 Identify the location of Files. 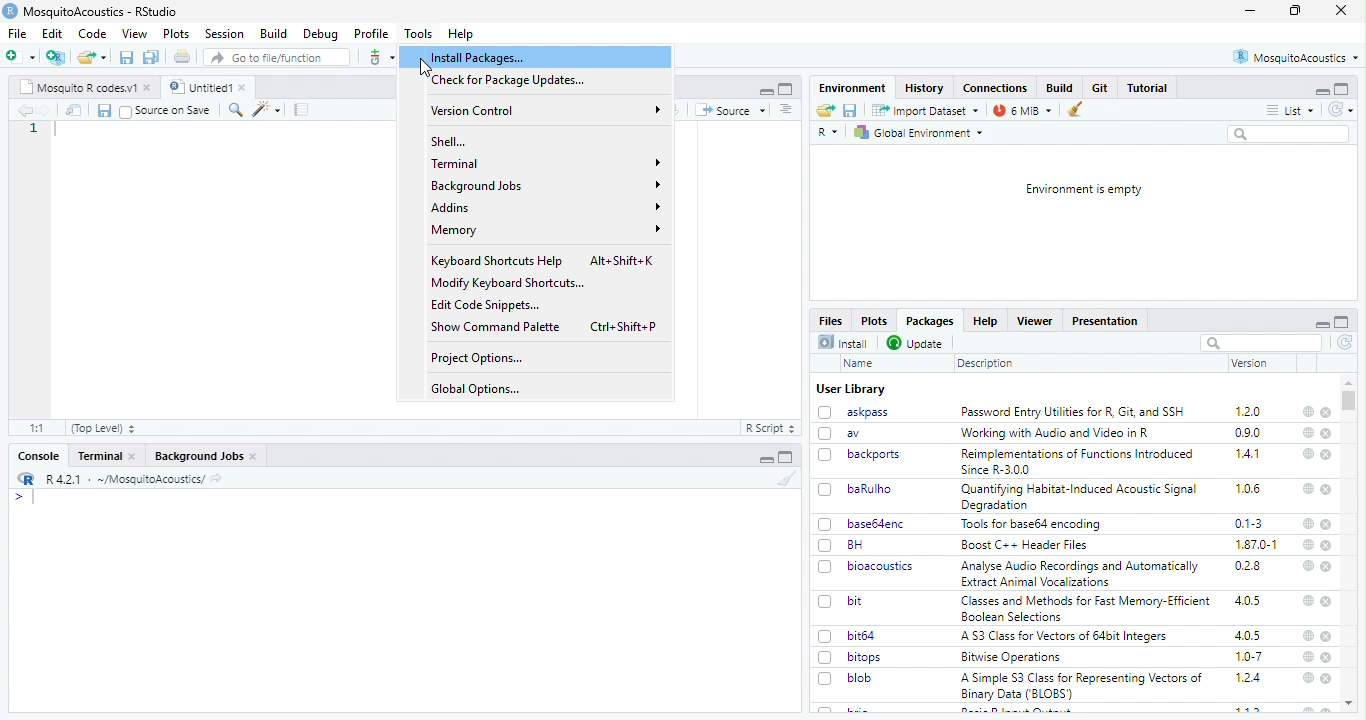
(832, 320).